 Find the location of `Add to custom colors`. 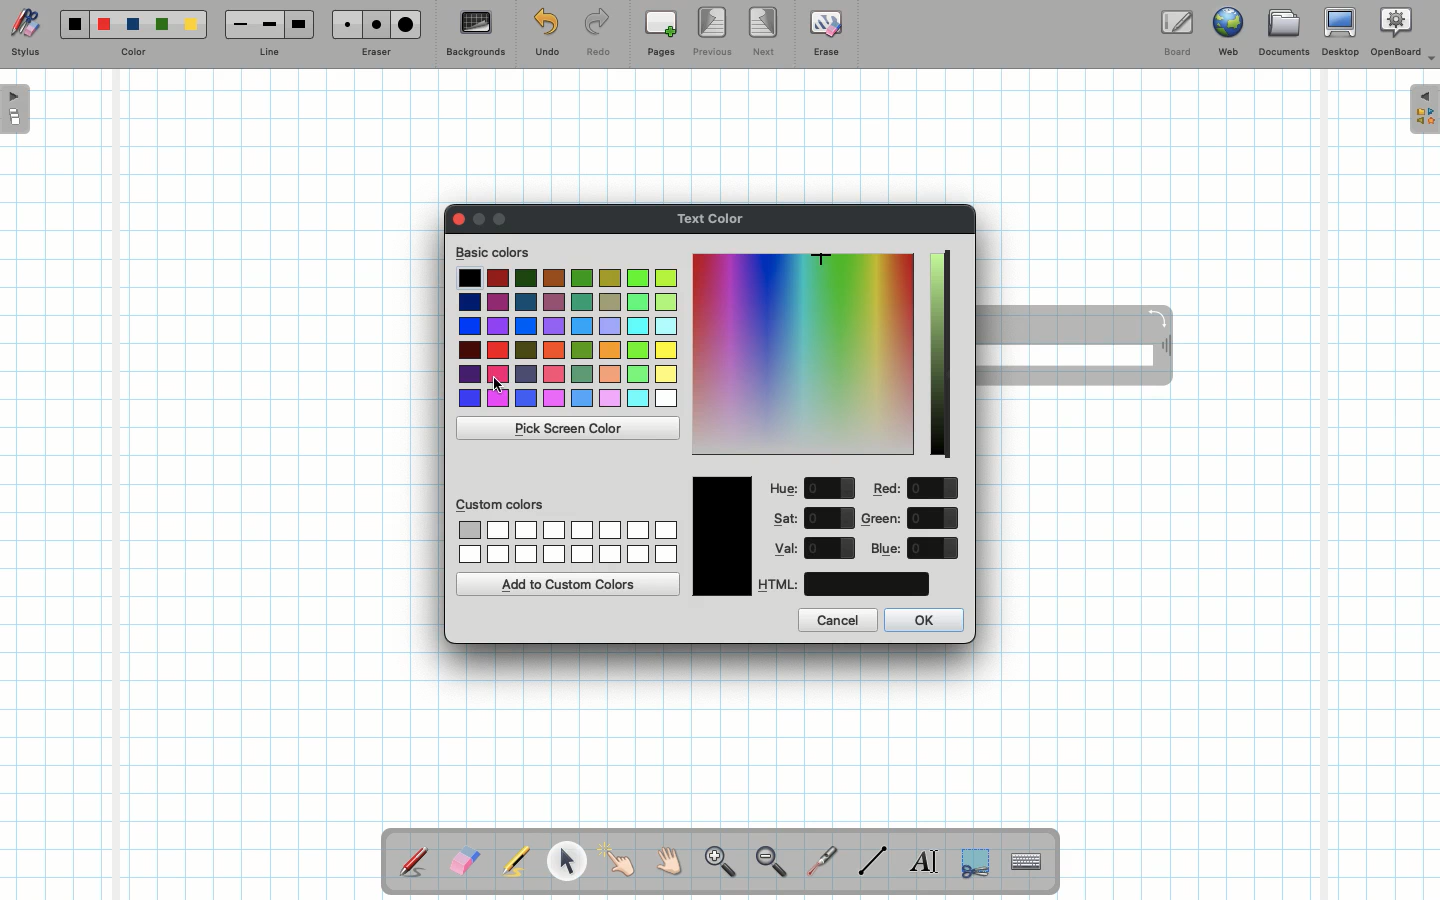

Add to custom colors is located at coordinates (569, 584).